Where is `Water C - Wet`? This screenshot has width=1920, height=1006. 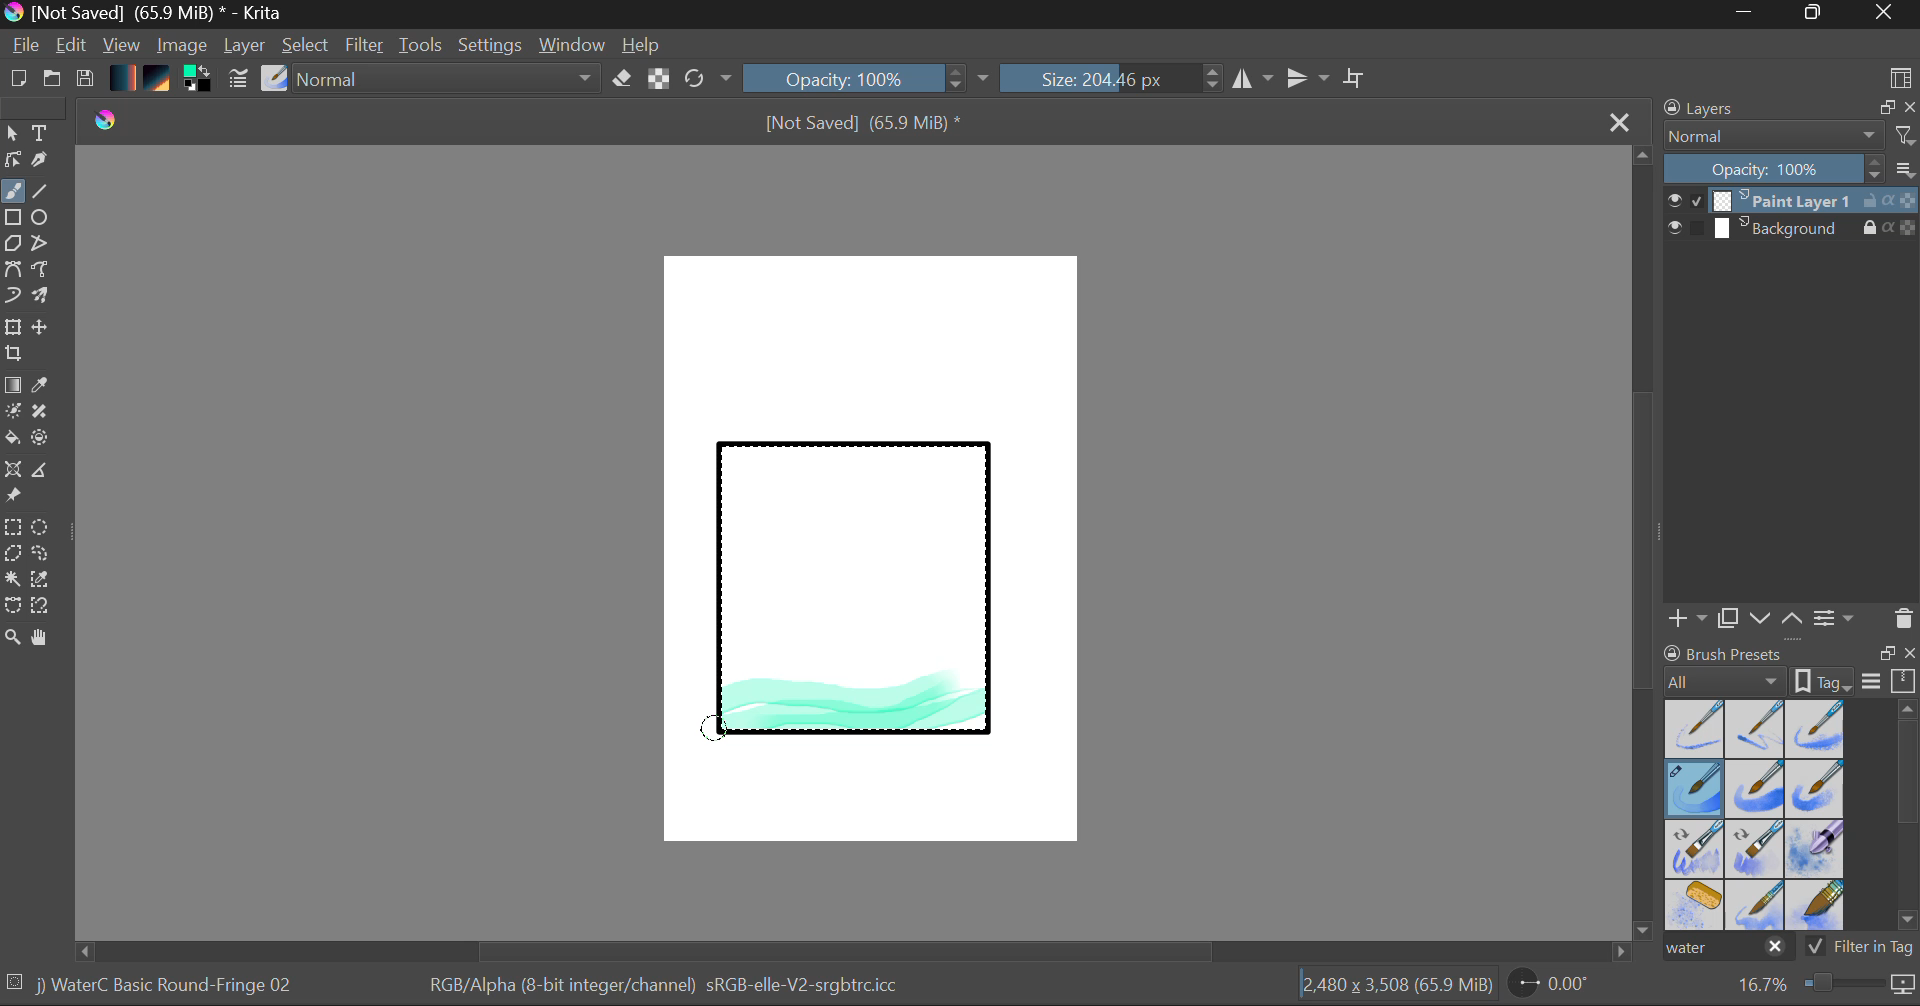 Water C - Wet is located at coordinates (1757, 729).